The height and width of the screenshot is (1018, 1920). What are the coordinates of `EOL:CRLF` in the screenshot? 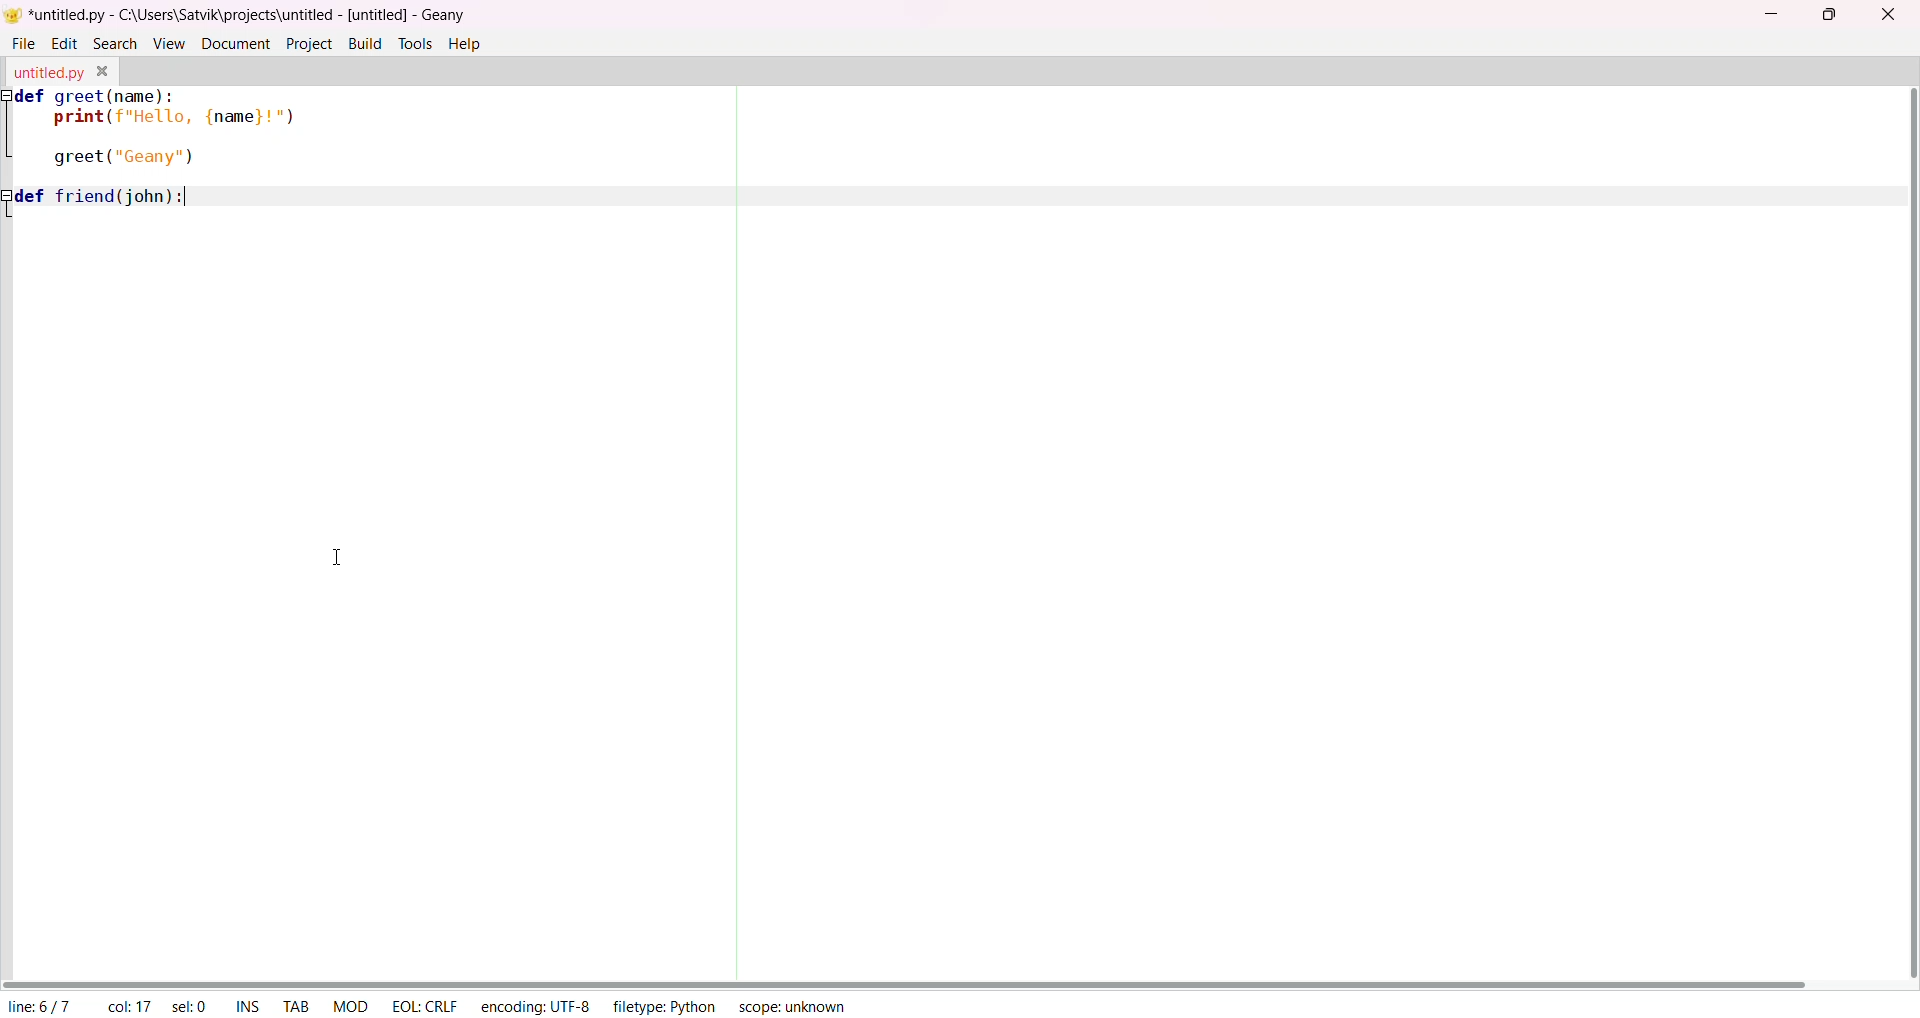 It's located at (417, 1004).